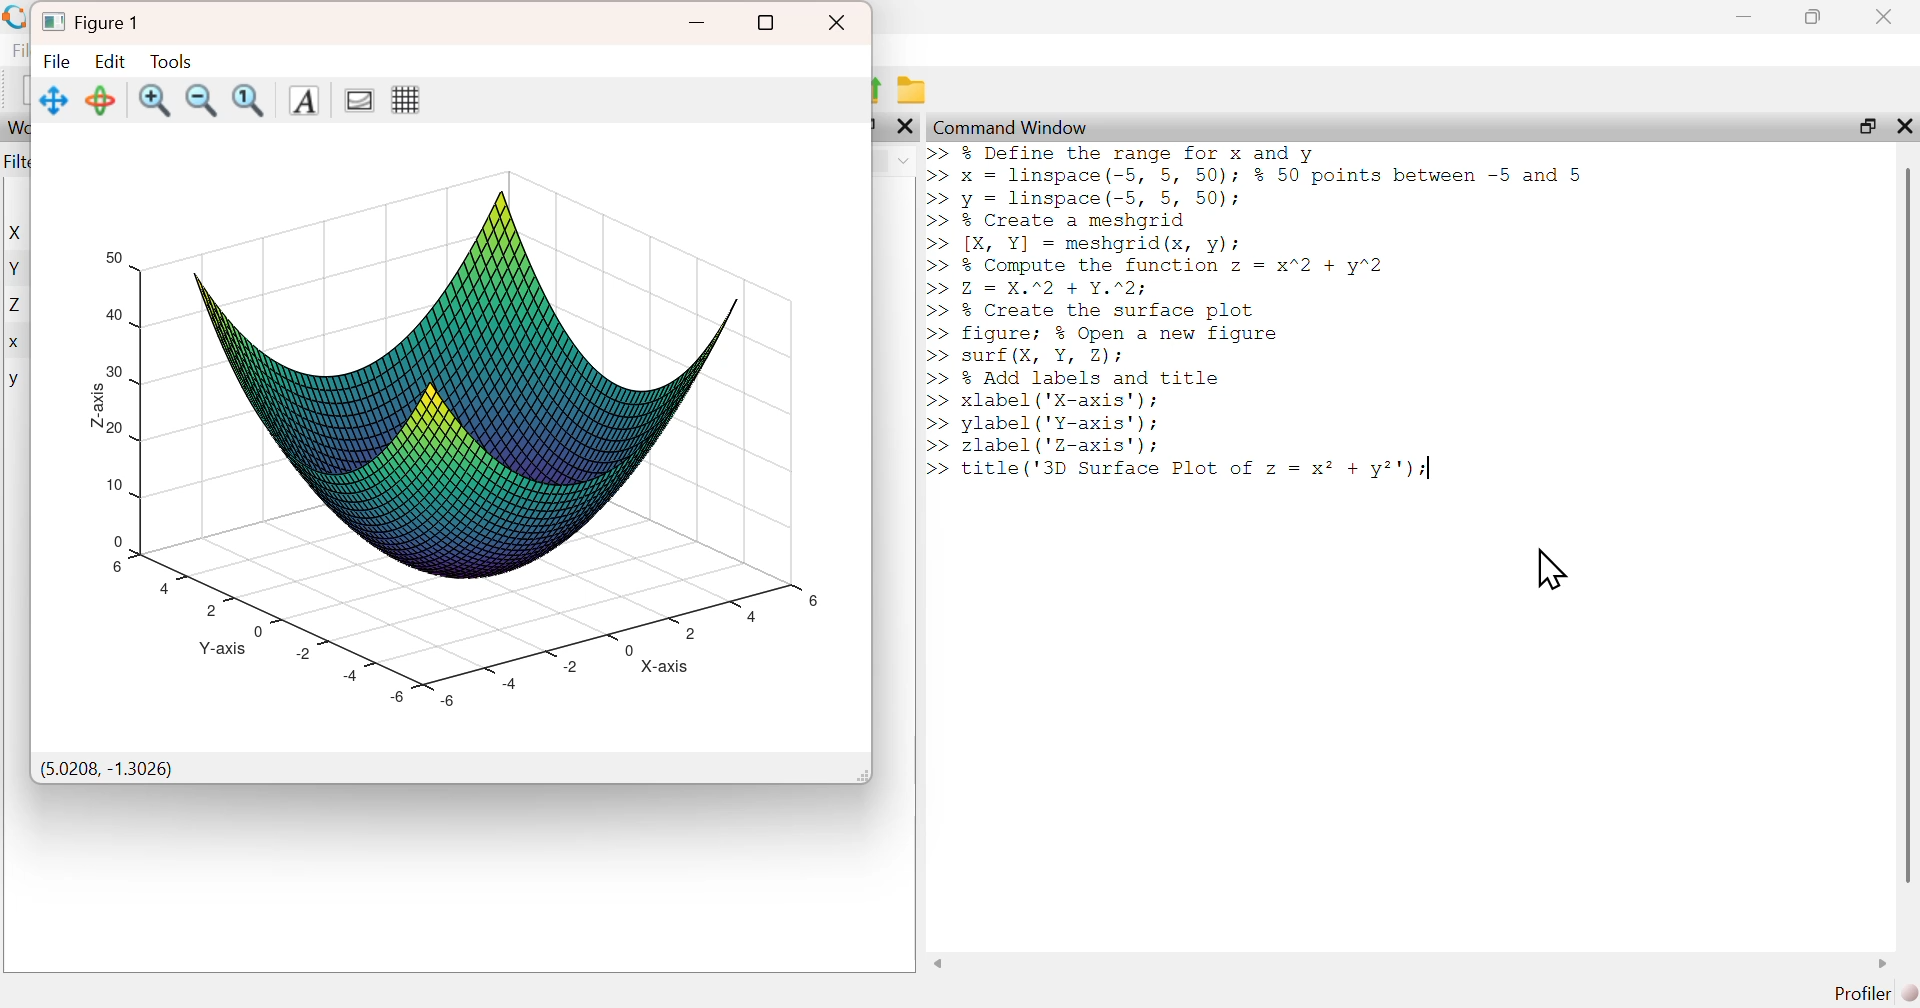  I want to click on fit to screen, so click(251, 100).